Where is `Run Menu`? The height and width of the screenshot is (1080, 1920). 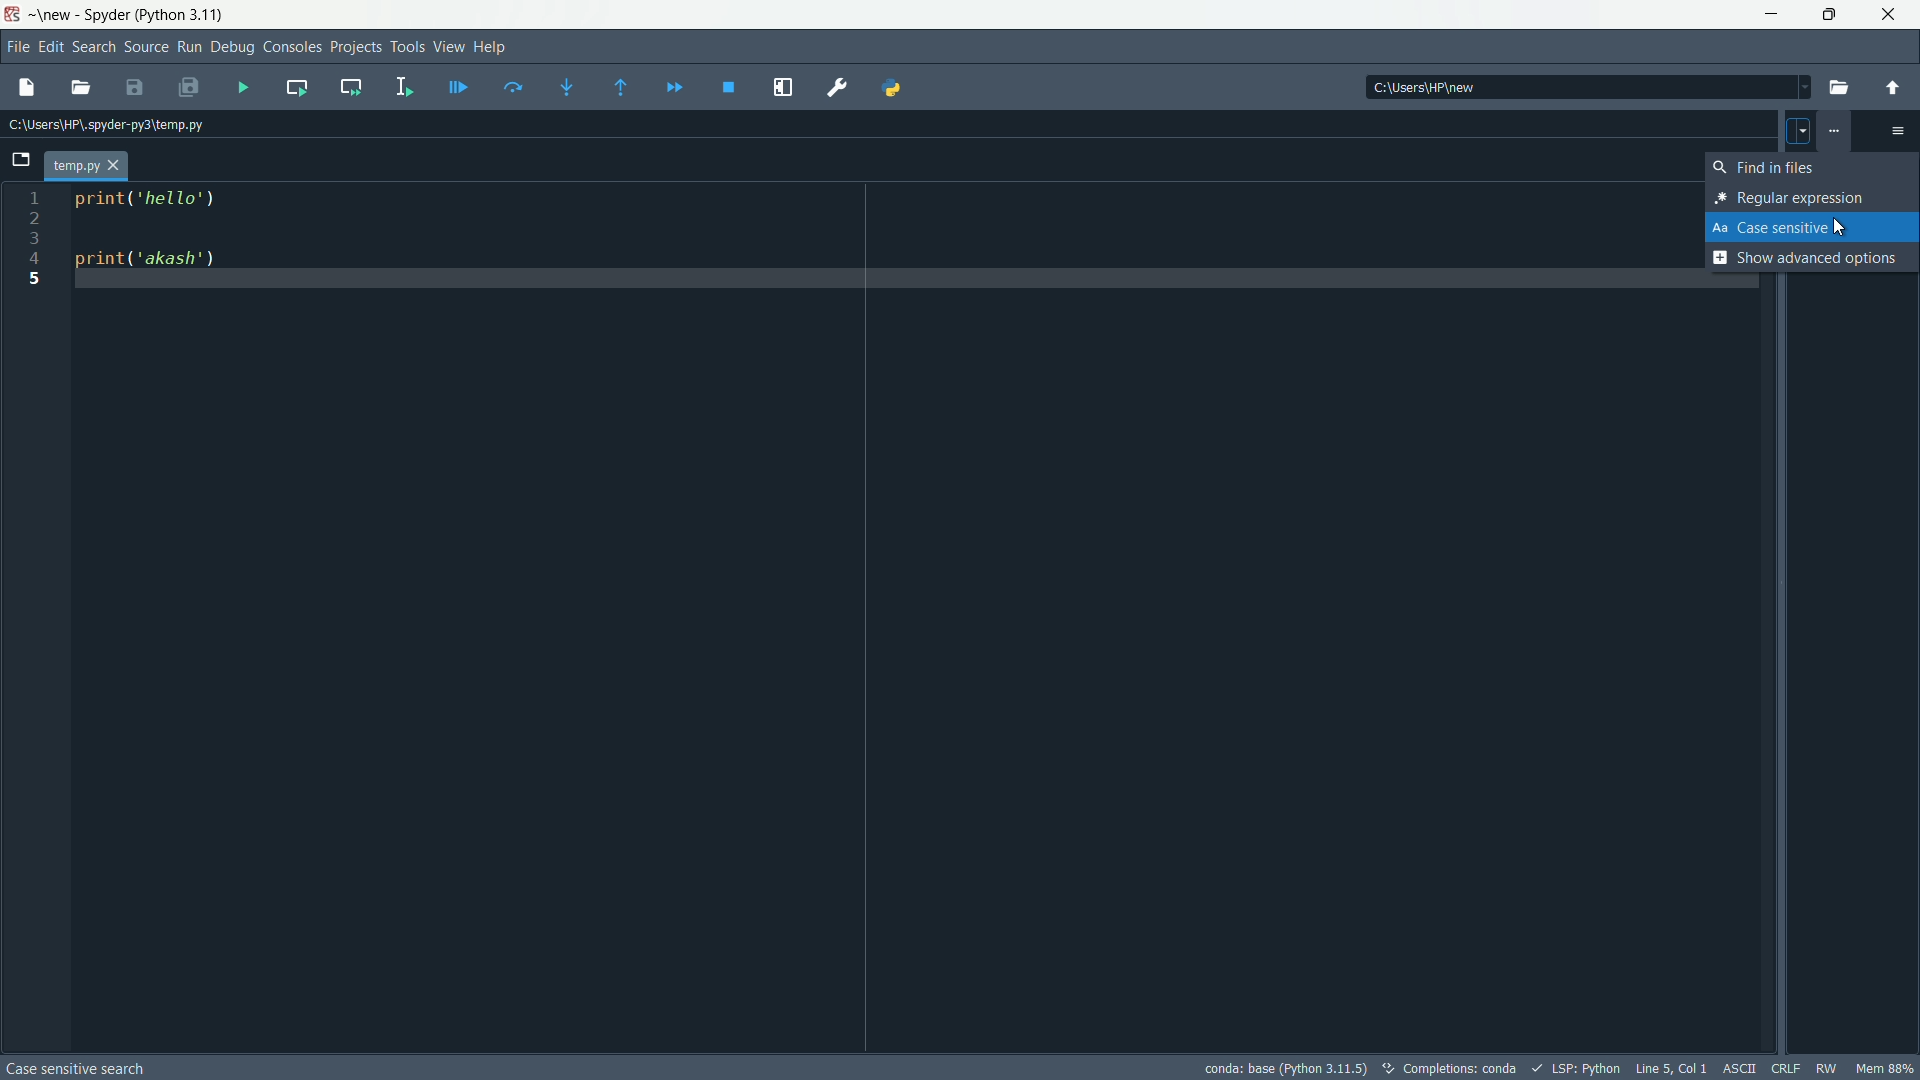
Run Menu is located at coordinates (191, 46).